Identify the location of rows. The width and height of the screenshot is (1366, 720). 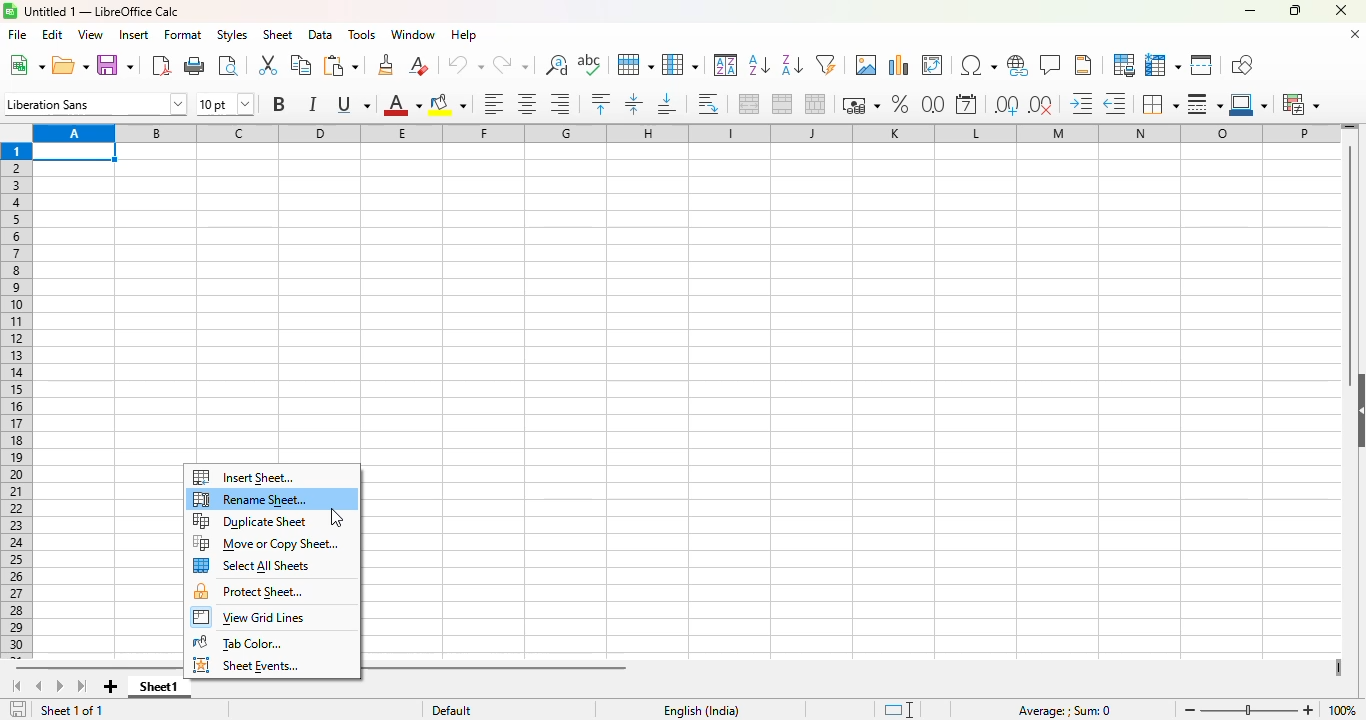
(16, 401).